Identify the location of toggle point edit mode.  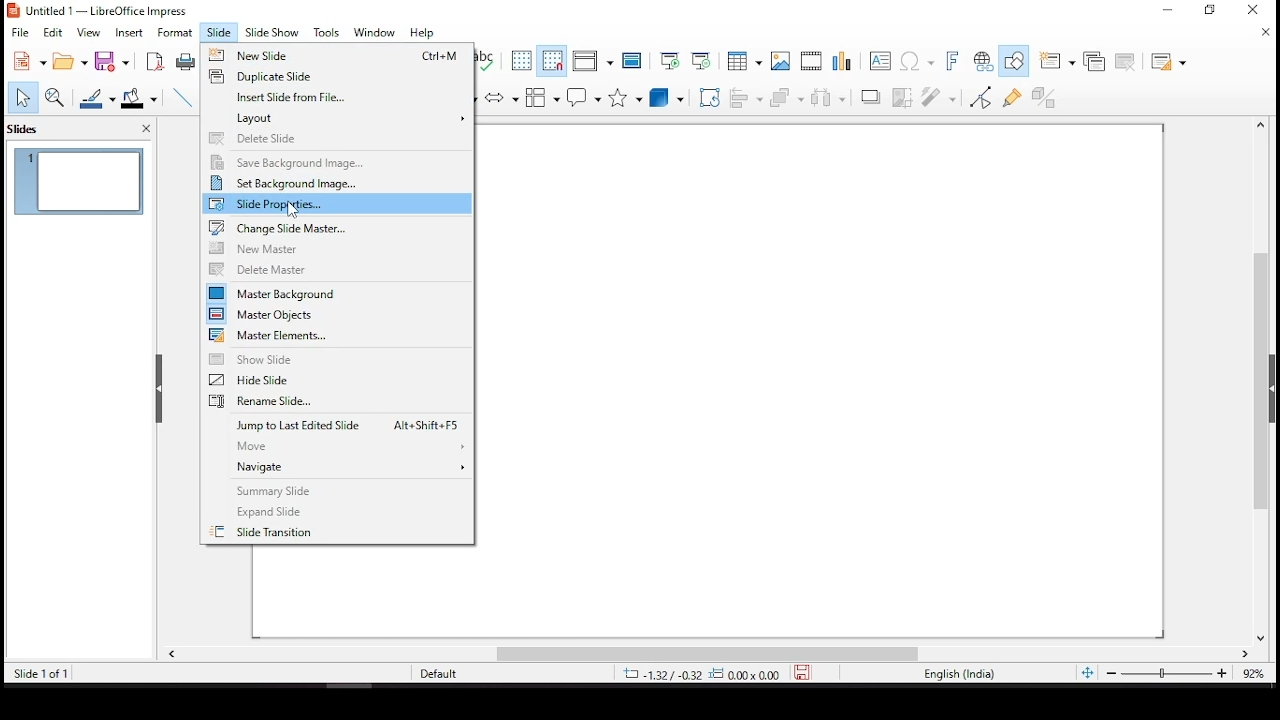
(980, 98).